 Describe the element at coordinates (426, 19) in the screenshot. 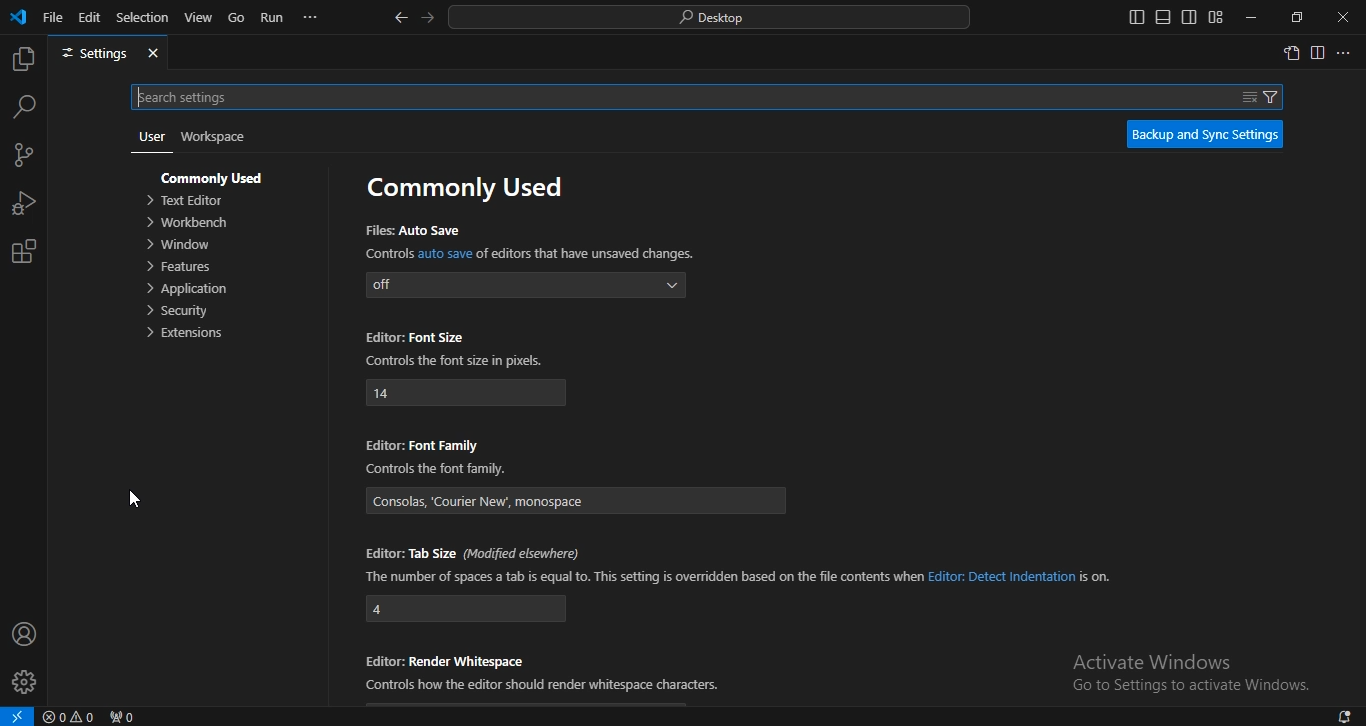

I see `go forward` at that location.